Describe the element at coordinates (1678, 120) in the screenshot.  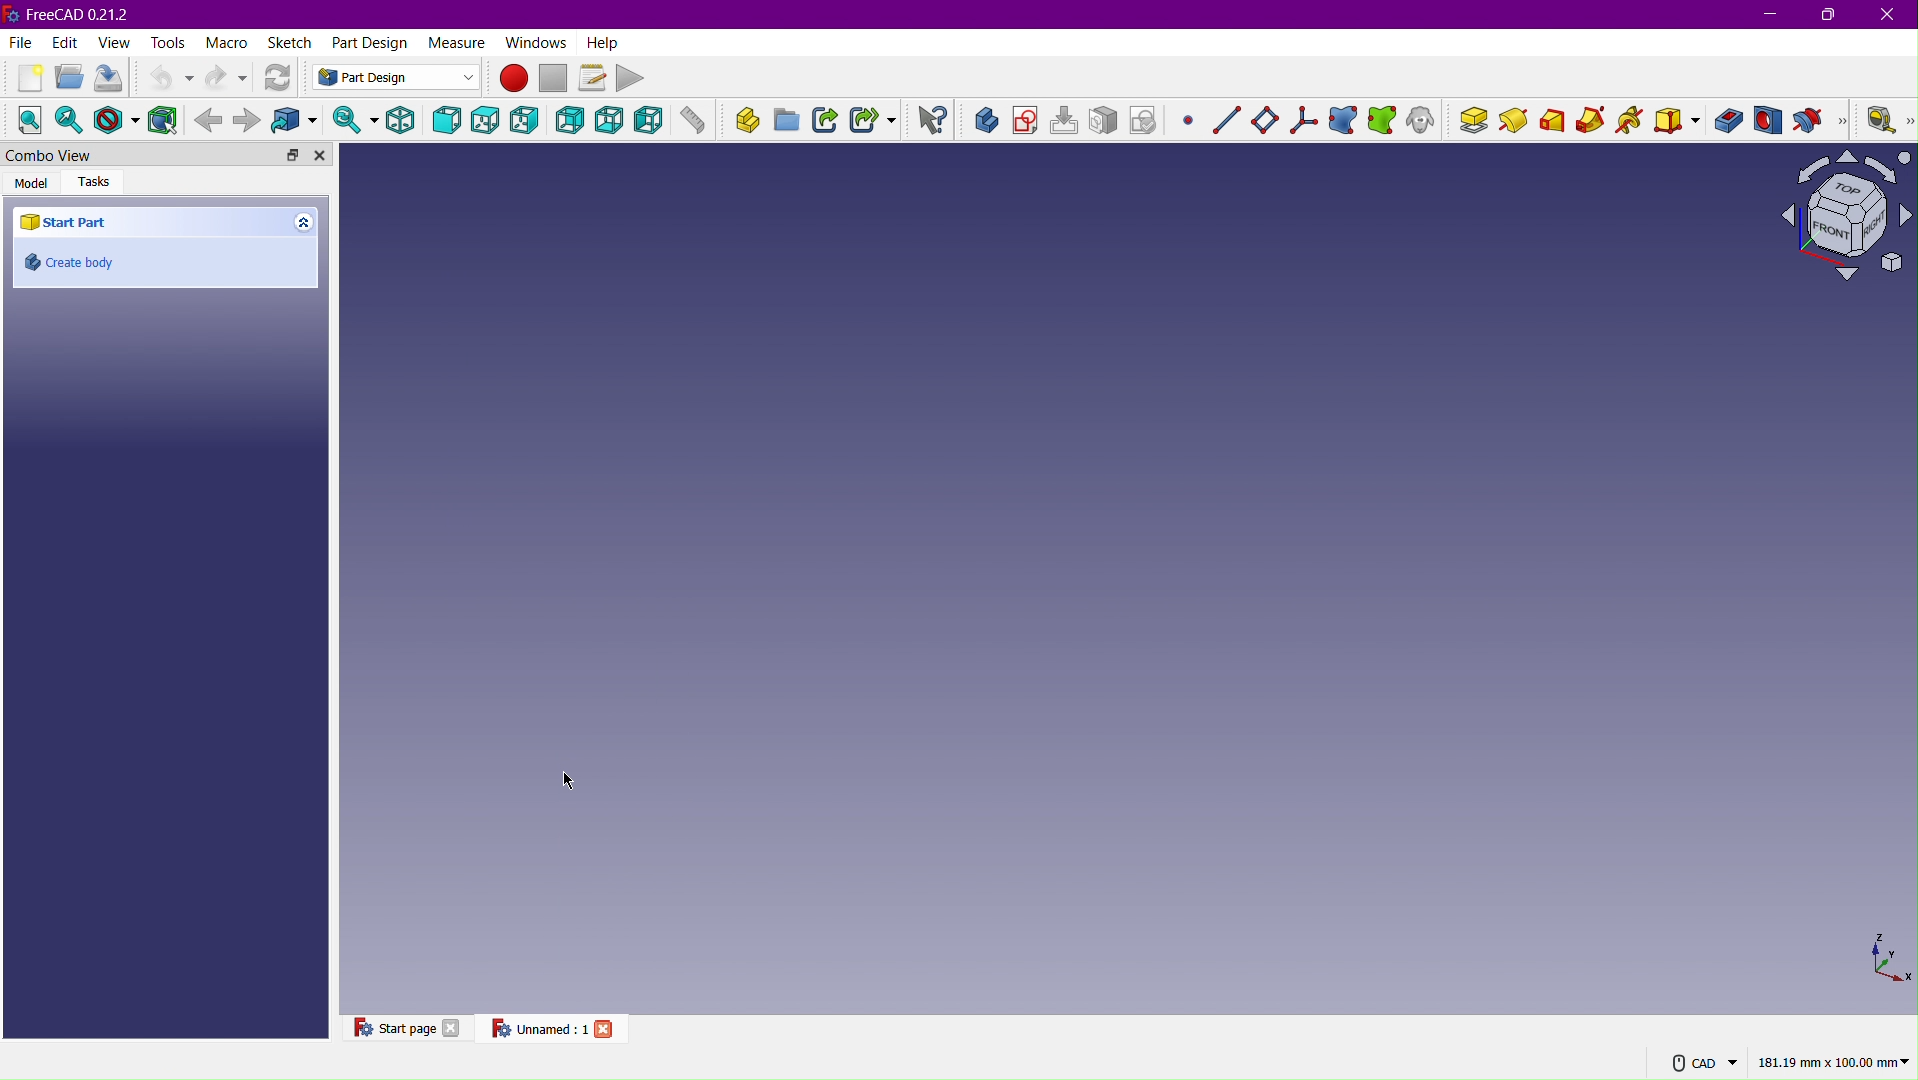
I see `Create additive primitive` at that location.